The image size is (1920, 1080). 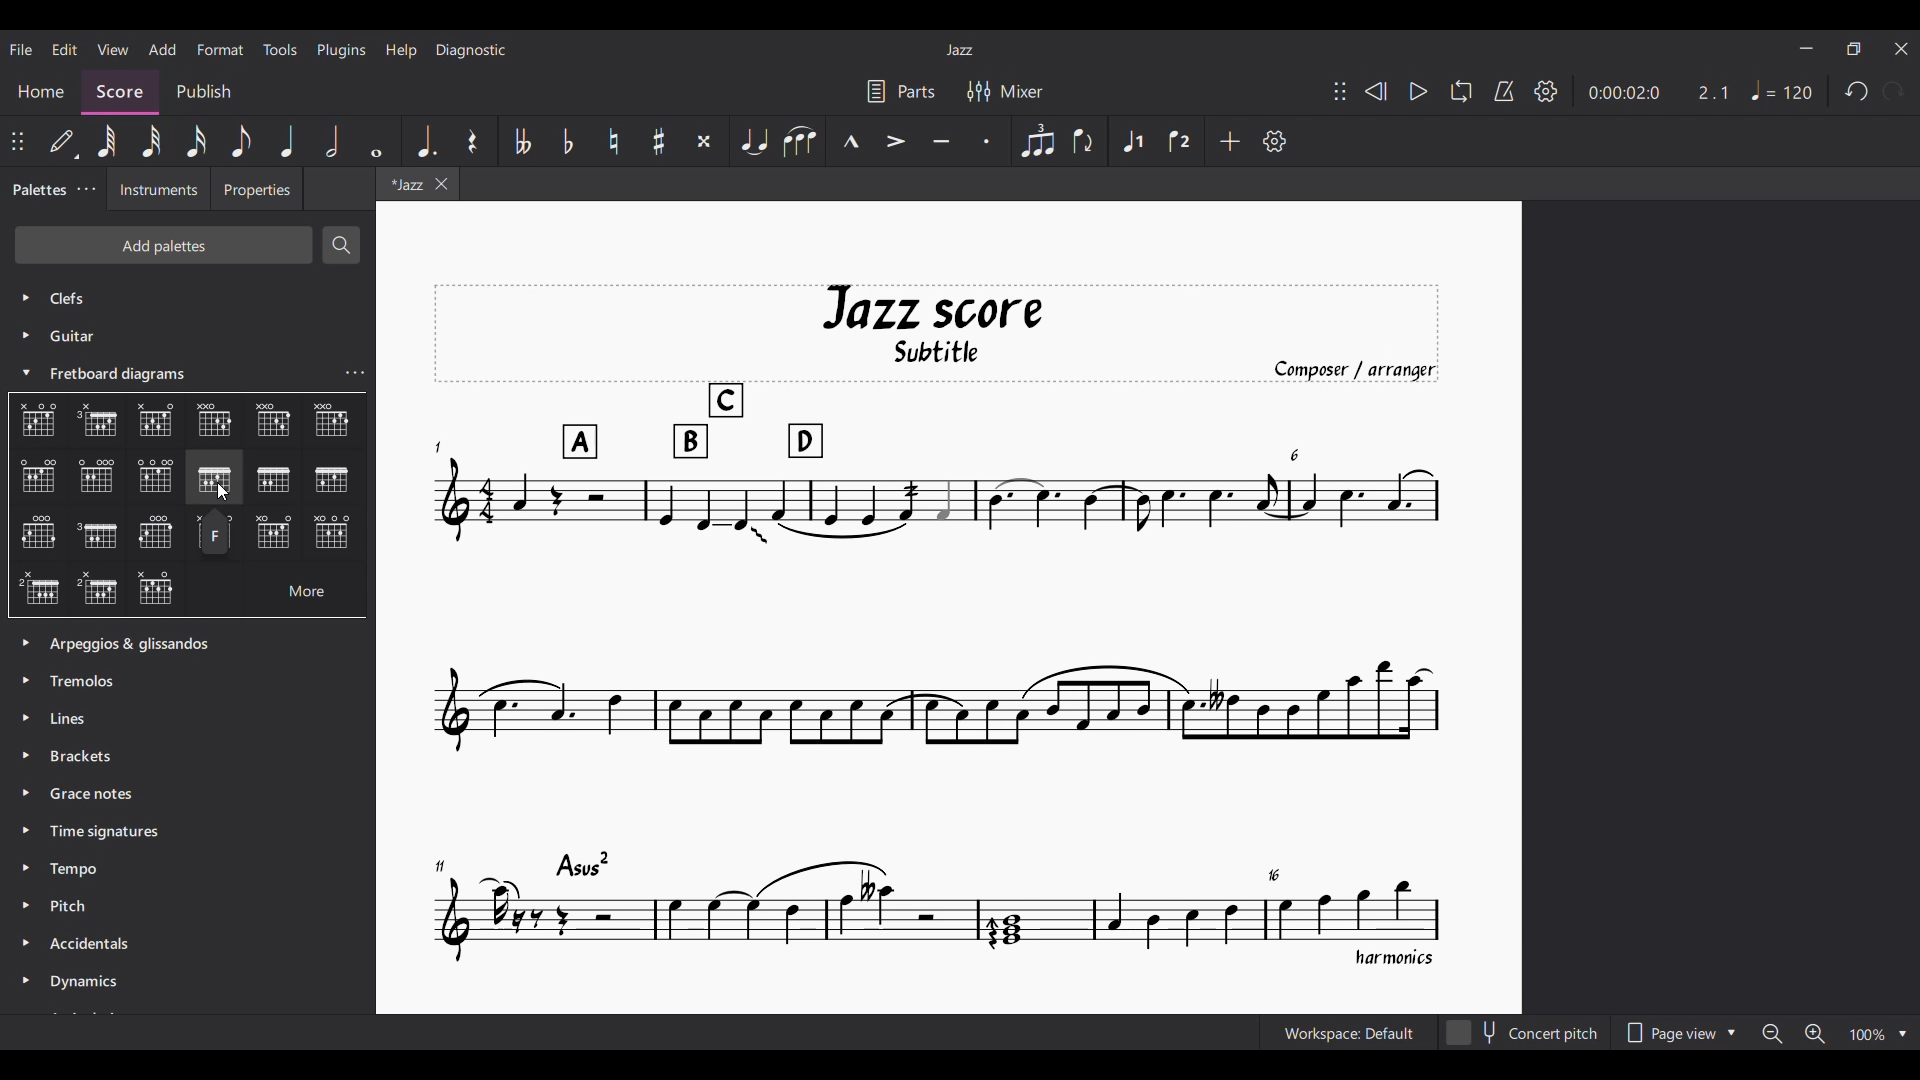 I want to click on Chart 2, so click(x=103, y=423).